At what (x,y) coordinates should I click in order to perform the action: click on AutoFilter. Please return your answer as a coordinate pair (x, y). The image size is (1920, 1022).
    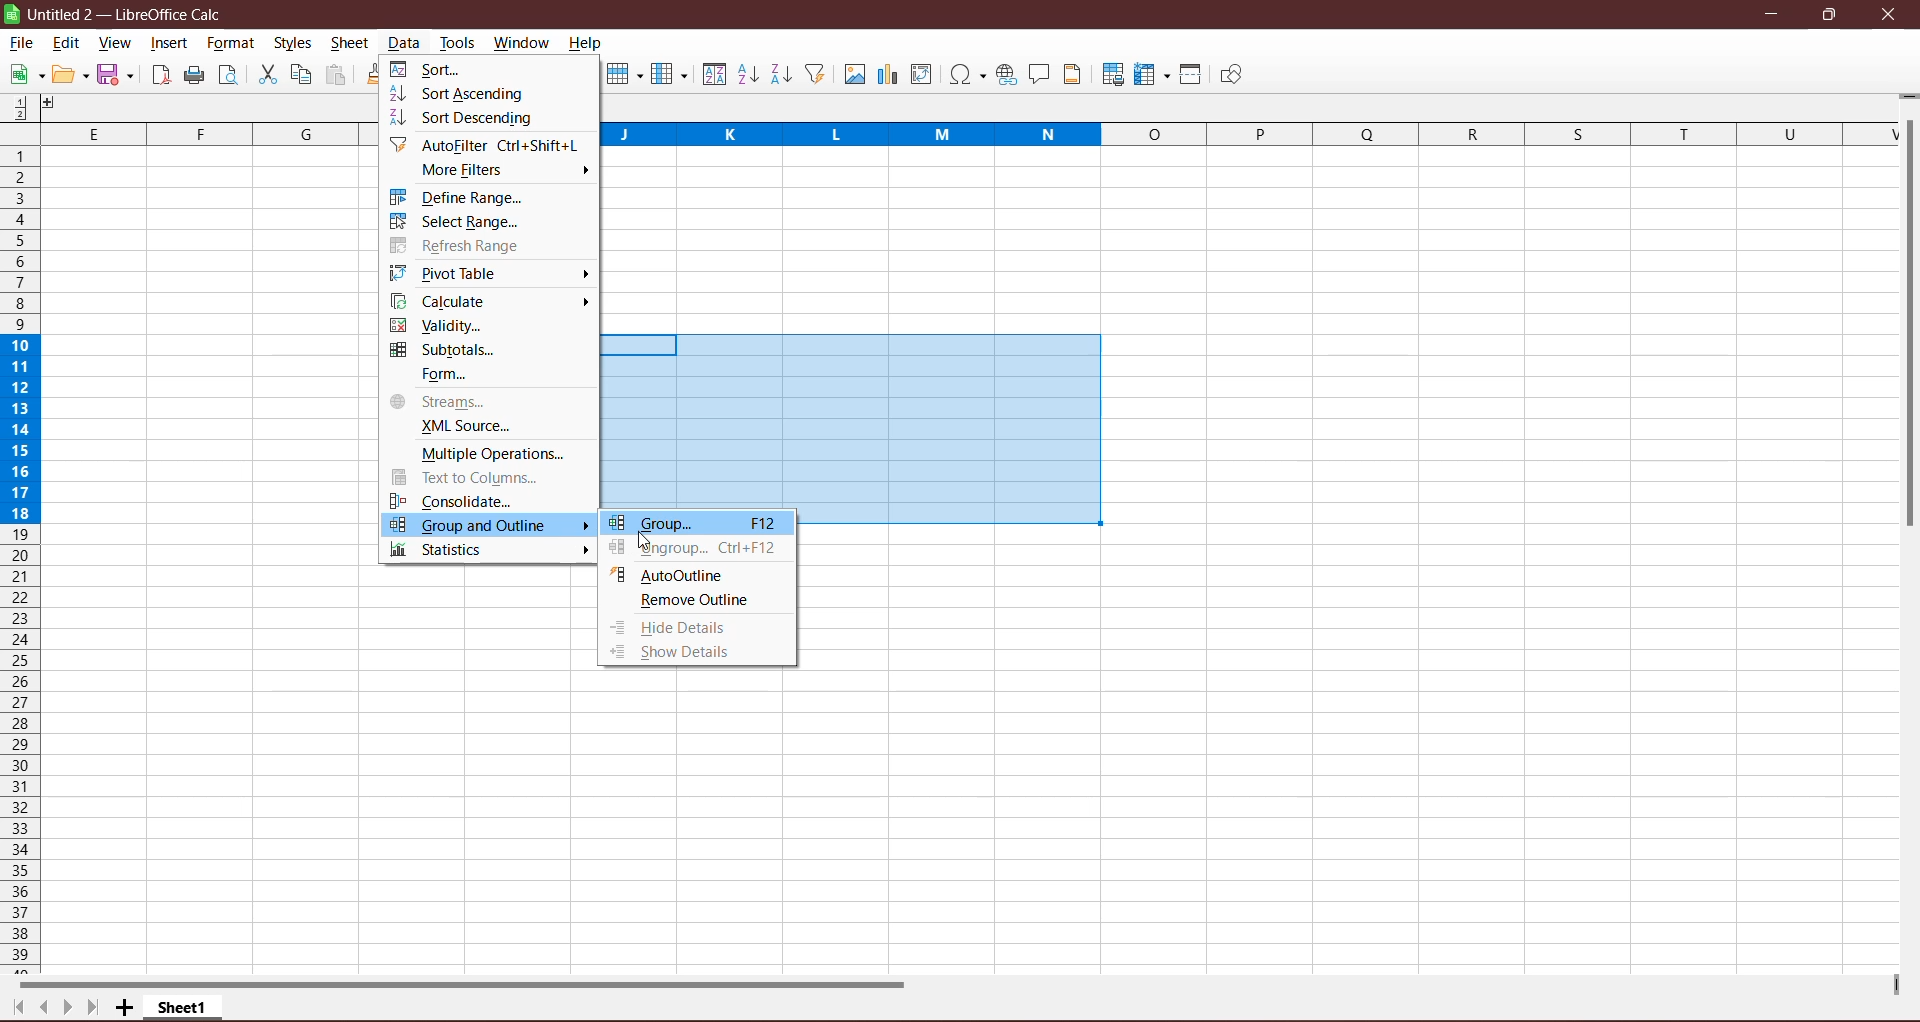
    Looking at the image, I should click on (490, 145).